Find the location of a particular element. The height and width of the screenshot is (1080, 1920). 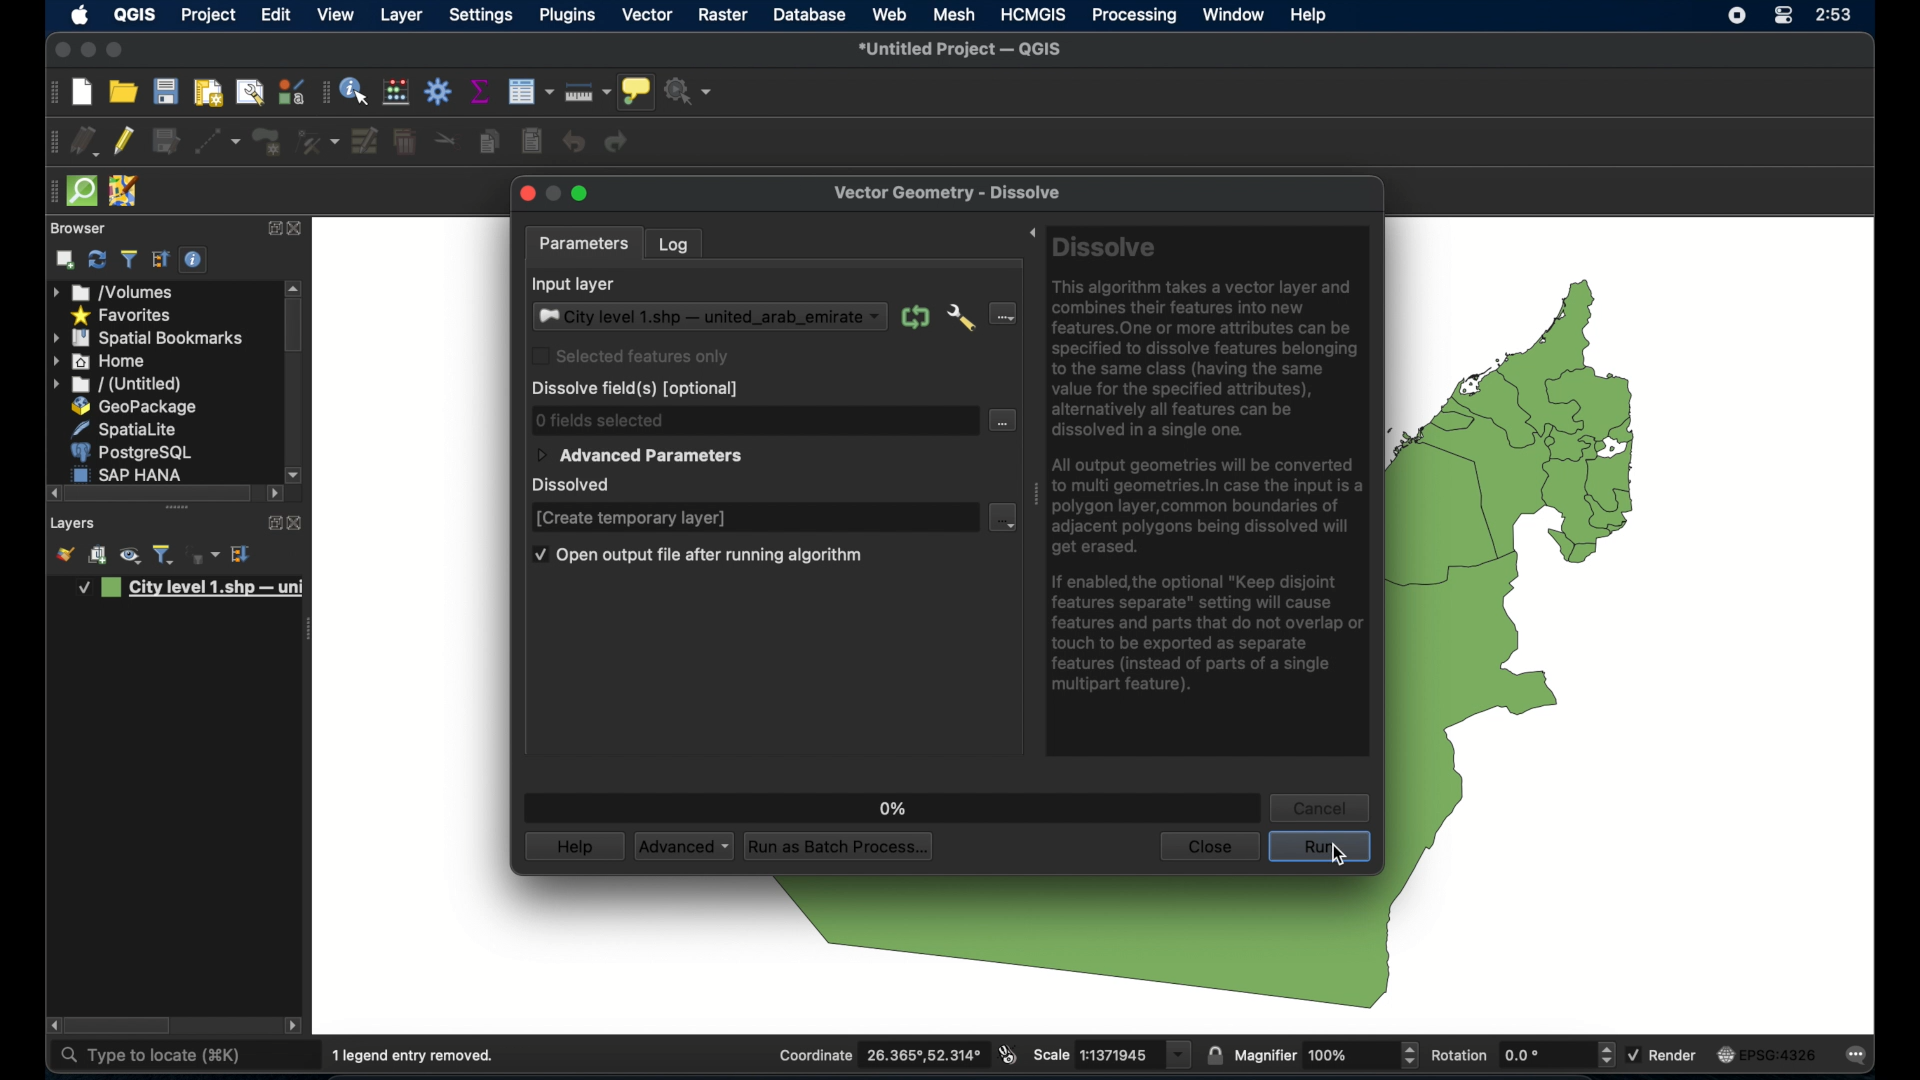

dissolve tool info is located at coordinates (1212, 469).